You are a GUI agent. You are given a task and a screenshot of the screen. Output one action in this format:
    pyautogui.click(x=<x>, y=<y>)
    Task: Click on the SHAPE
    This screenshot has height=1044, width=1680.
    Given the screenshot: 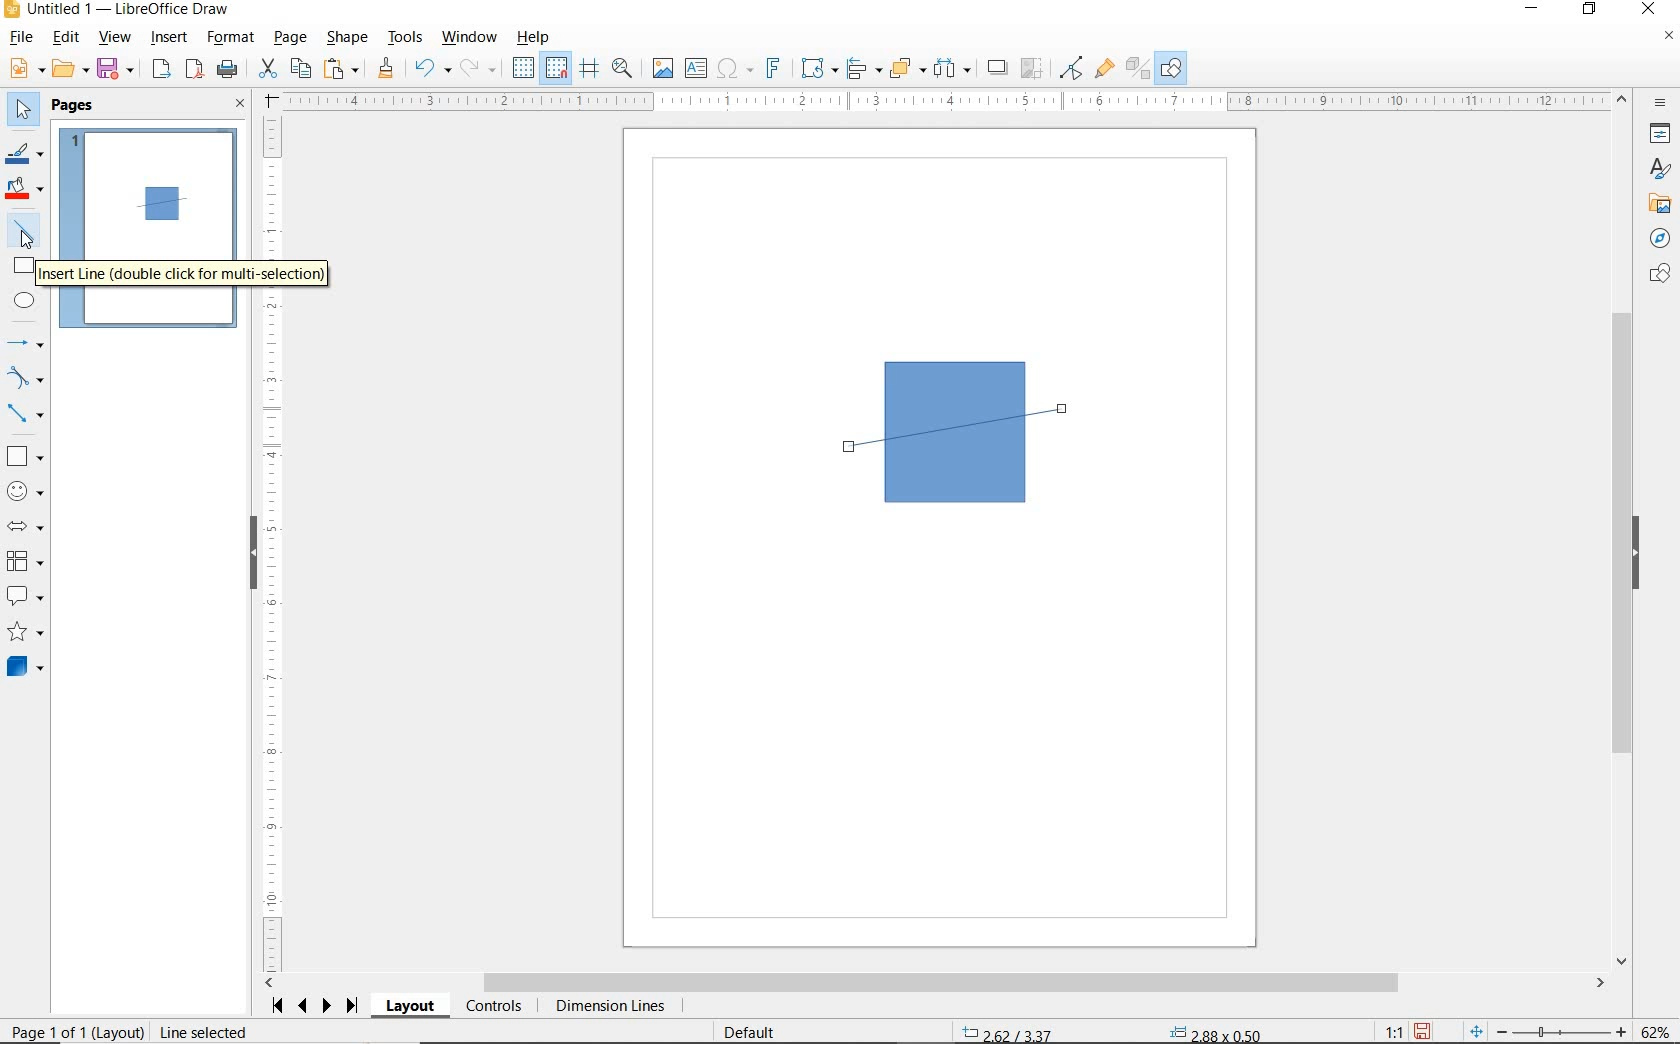 What is the action you would take?
    pyautogui.click(x=347, y=39)
    